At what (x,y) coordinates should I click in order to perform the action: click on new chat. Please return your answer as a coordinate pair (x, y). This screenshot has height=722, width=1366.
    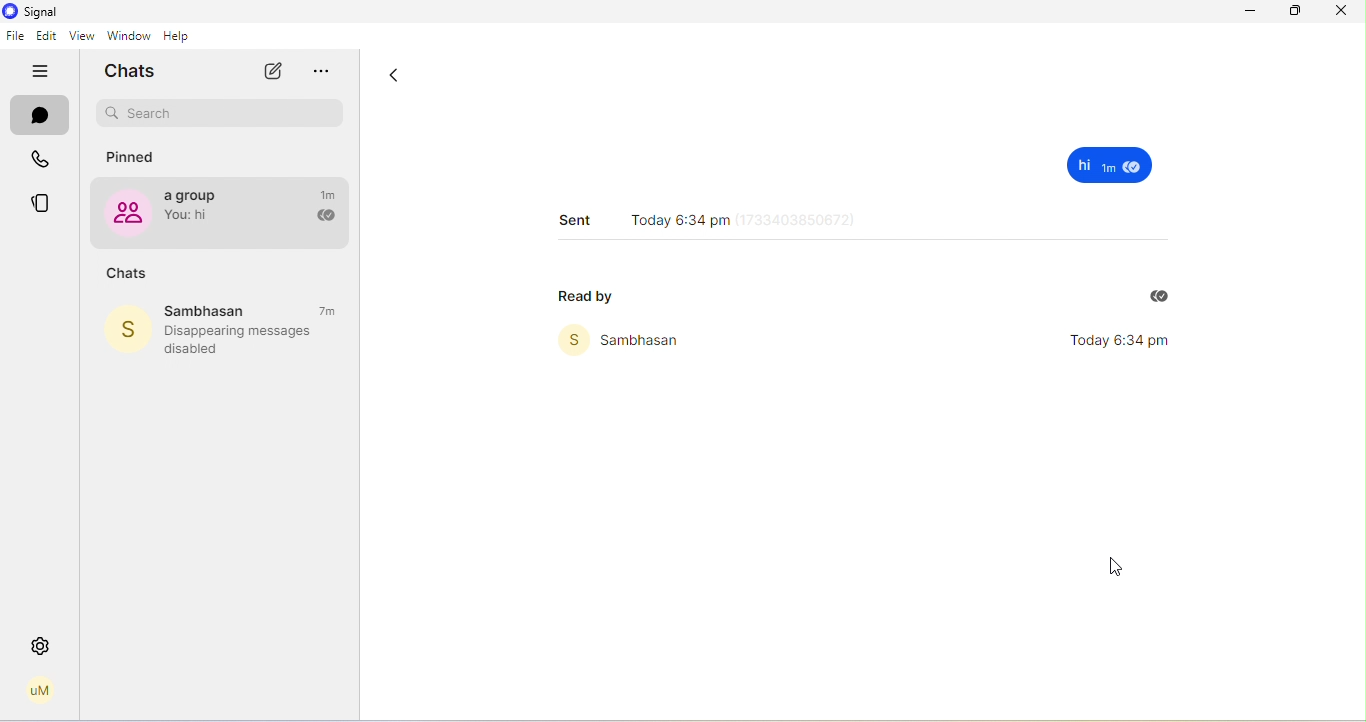
    Looking at the image, I should click on (271, 71).